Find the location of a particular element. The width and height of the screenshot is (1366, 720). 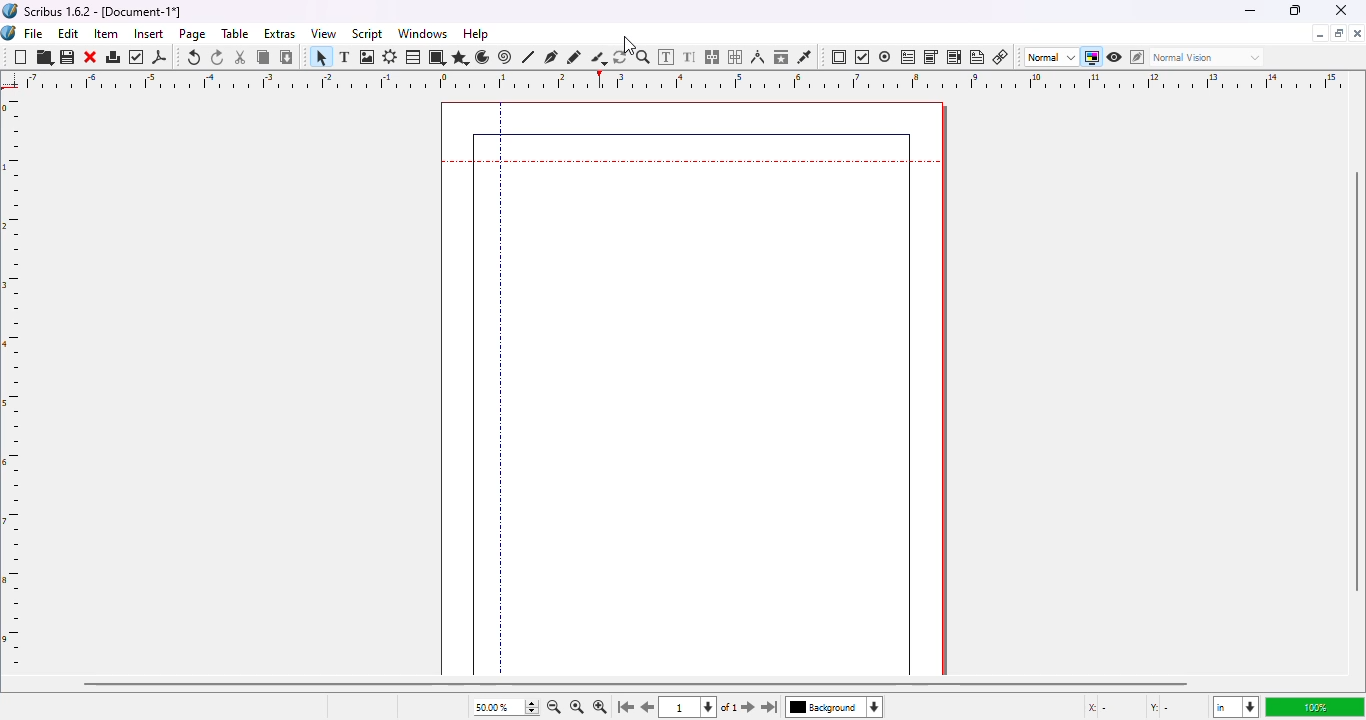

extras is located at coordinates (280, 33).